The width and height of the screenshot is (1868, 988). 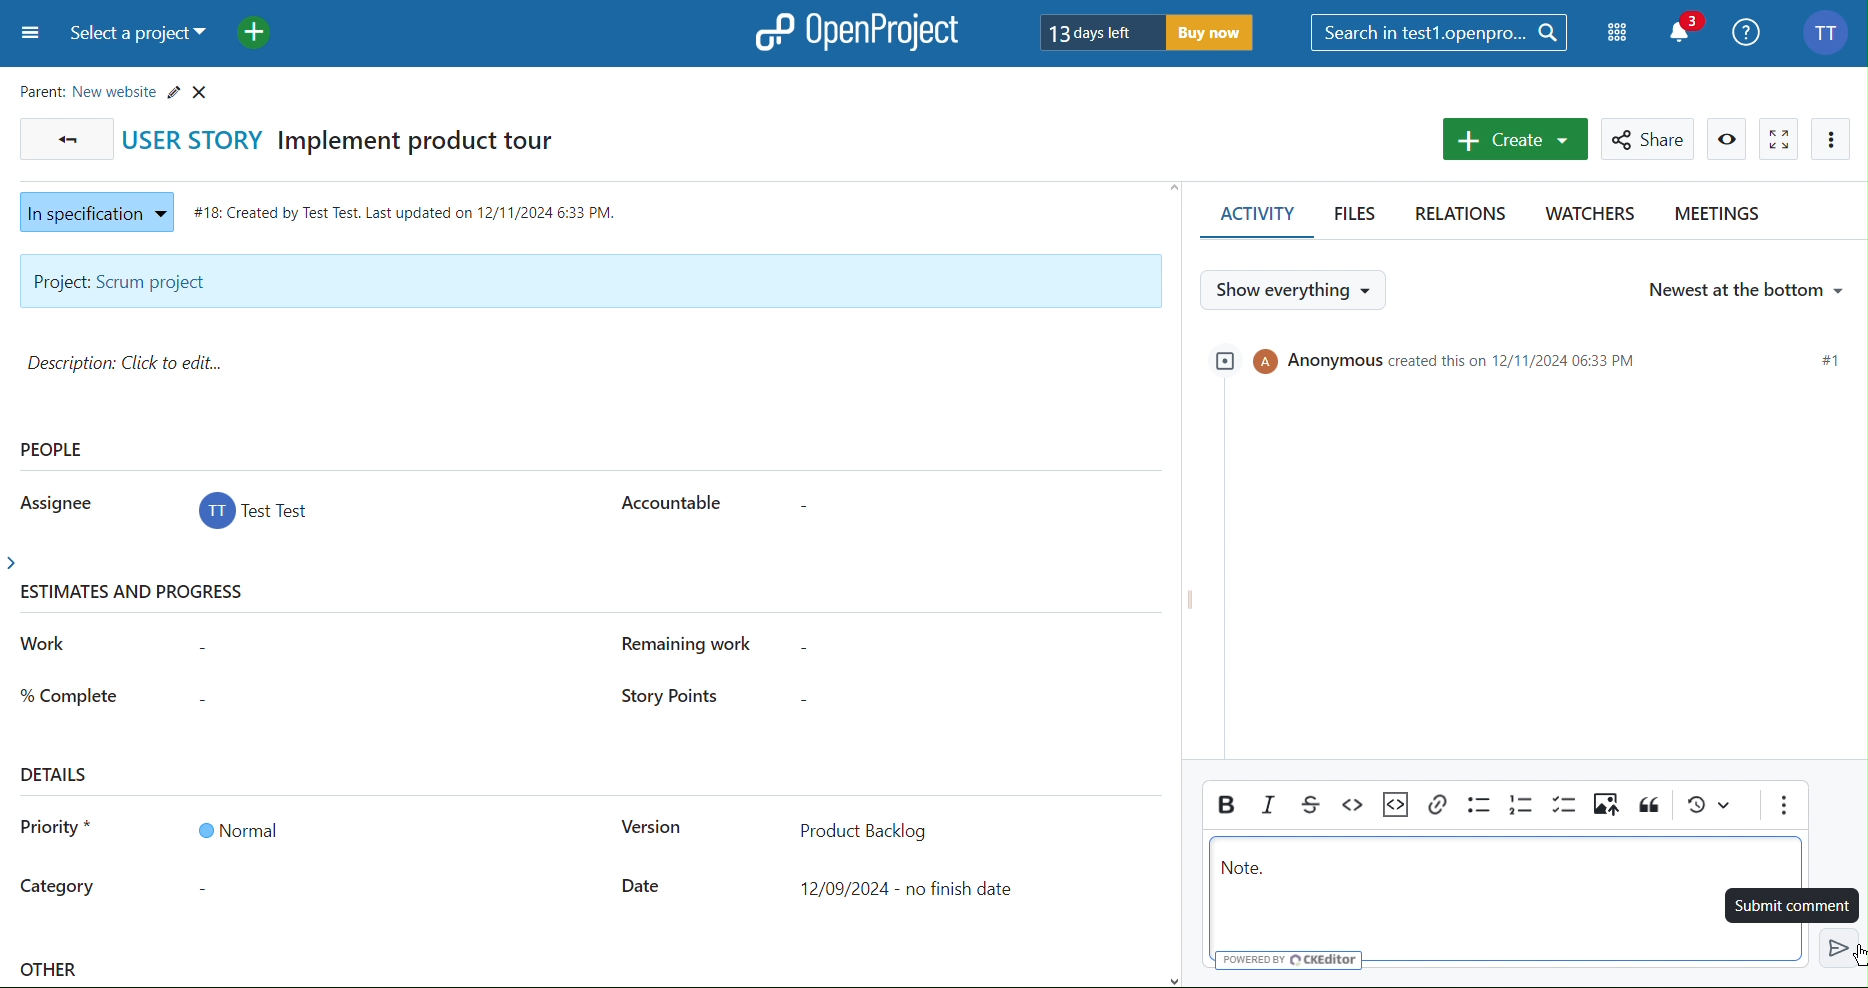 What do you see at coordinates (1225, 804) in the screenshot?
I see `Bold` at bounding box center [1225, 804].